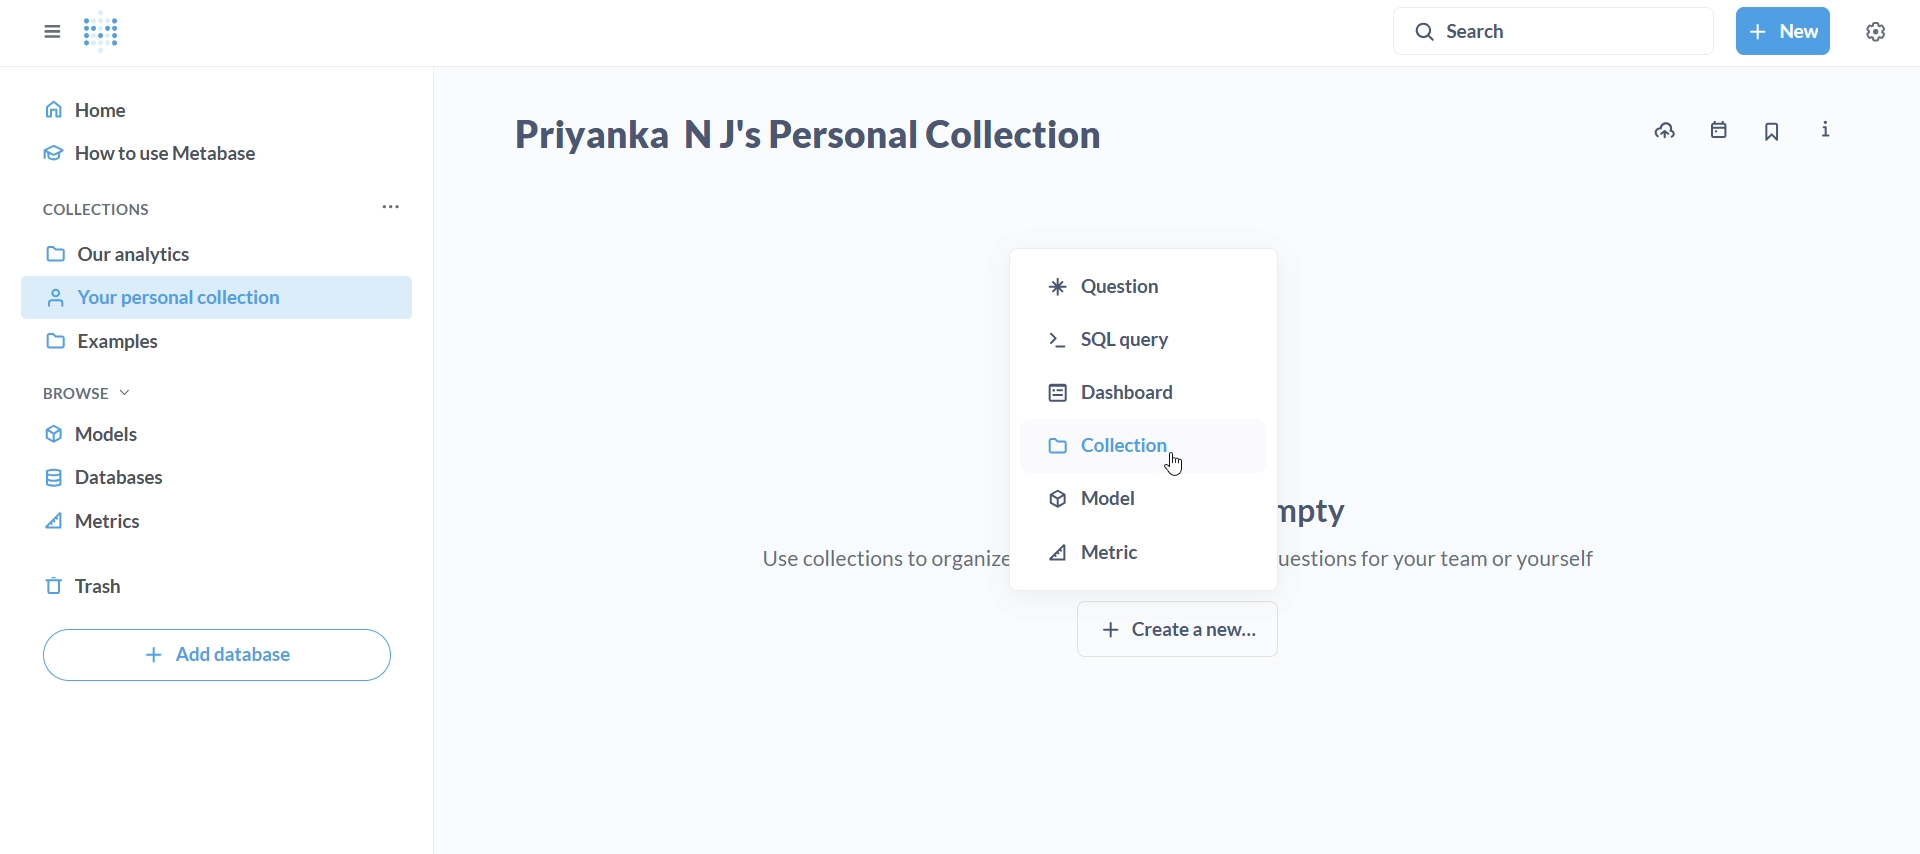  I want to click on settings, so click(1887, 28).